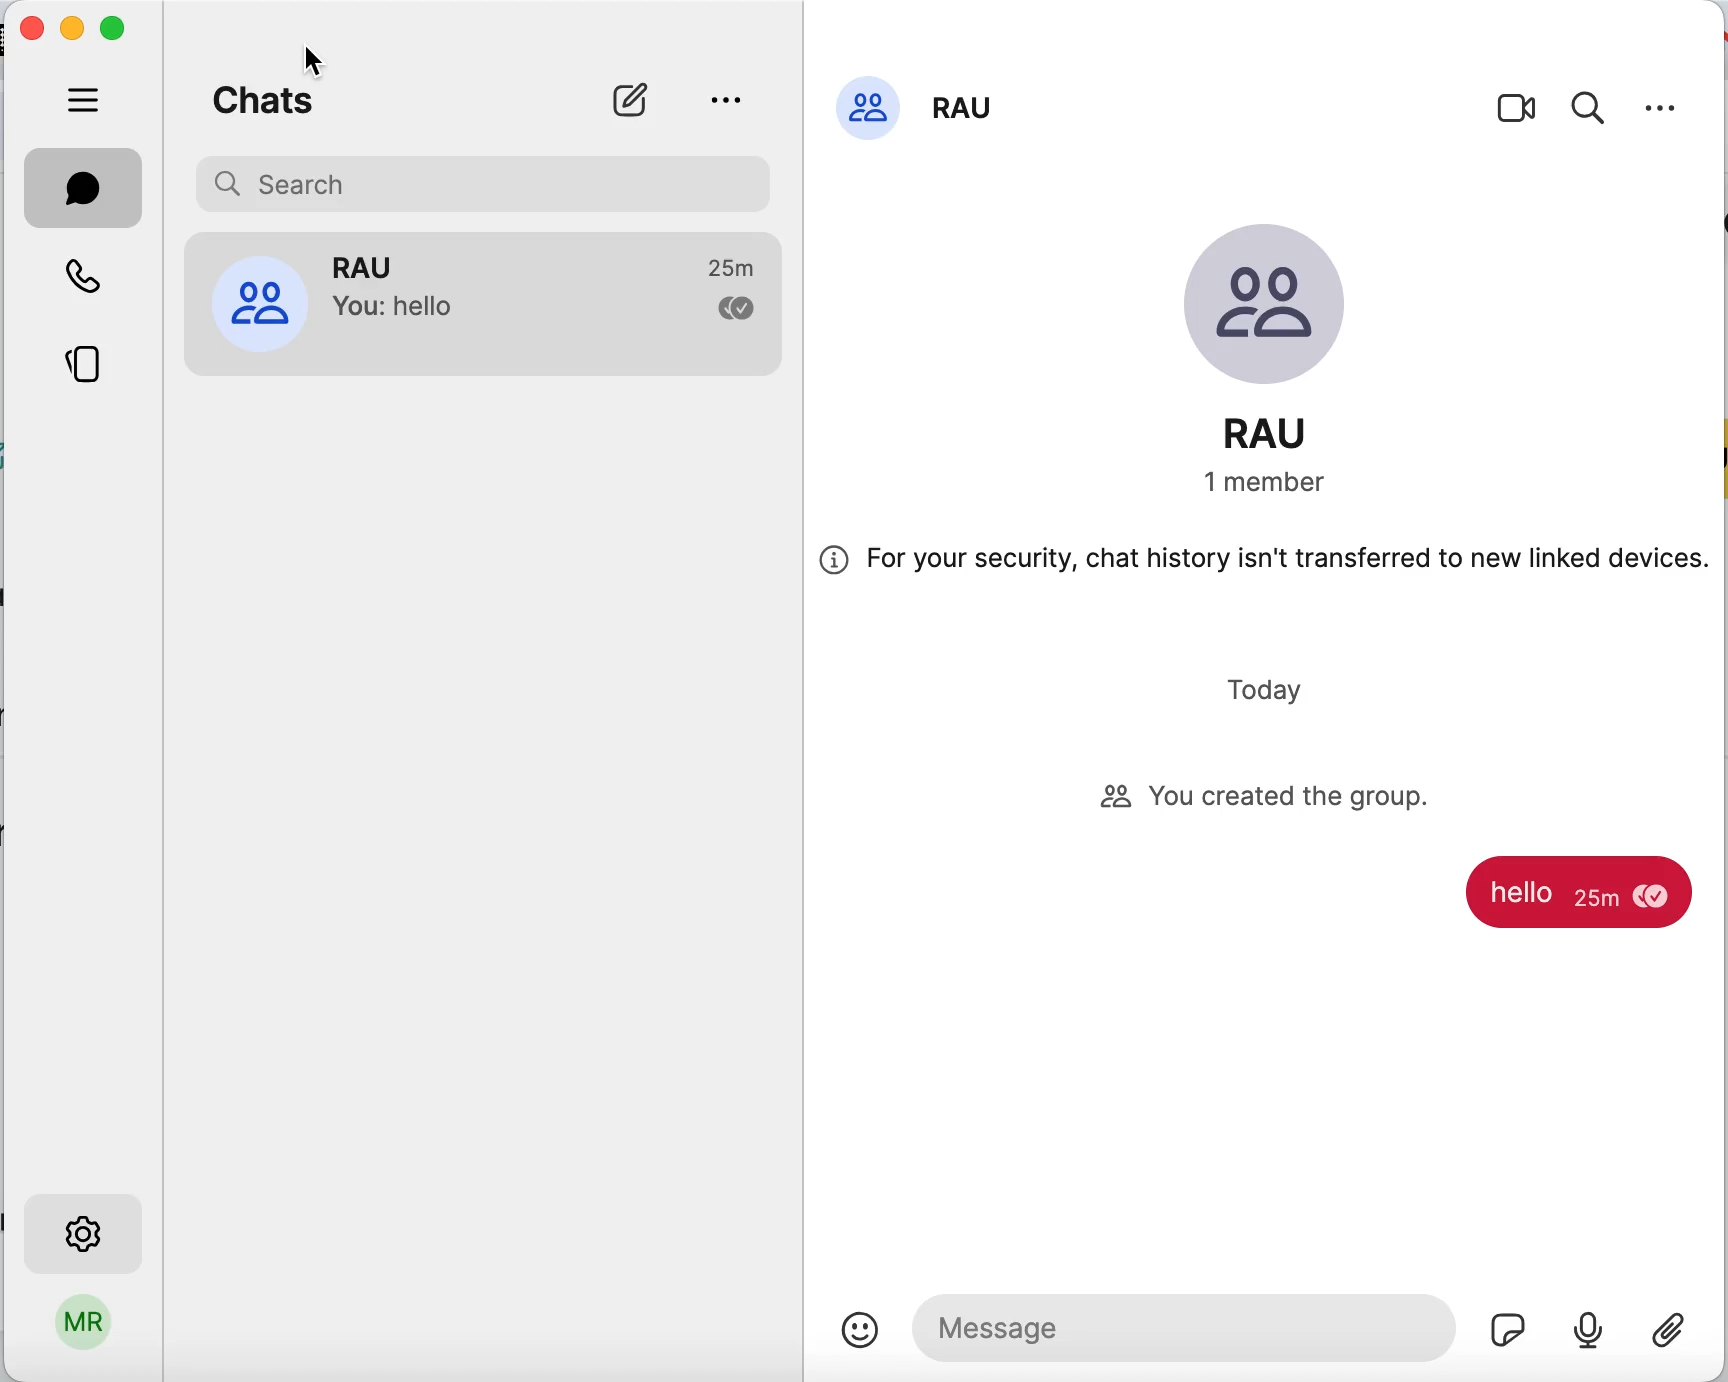  Describe the element at coordinates (316, 53) in the screenshot. I see `cursor` at that location.